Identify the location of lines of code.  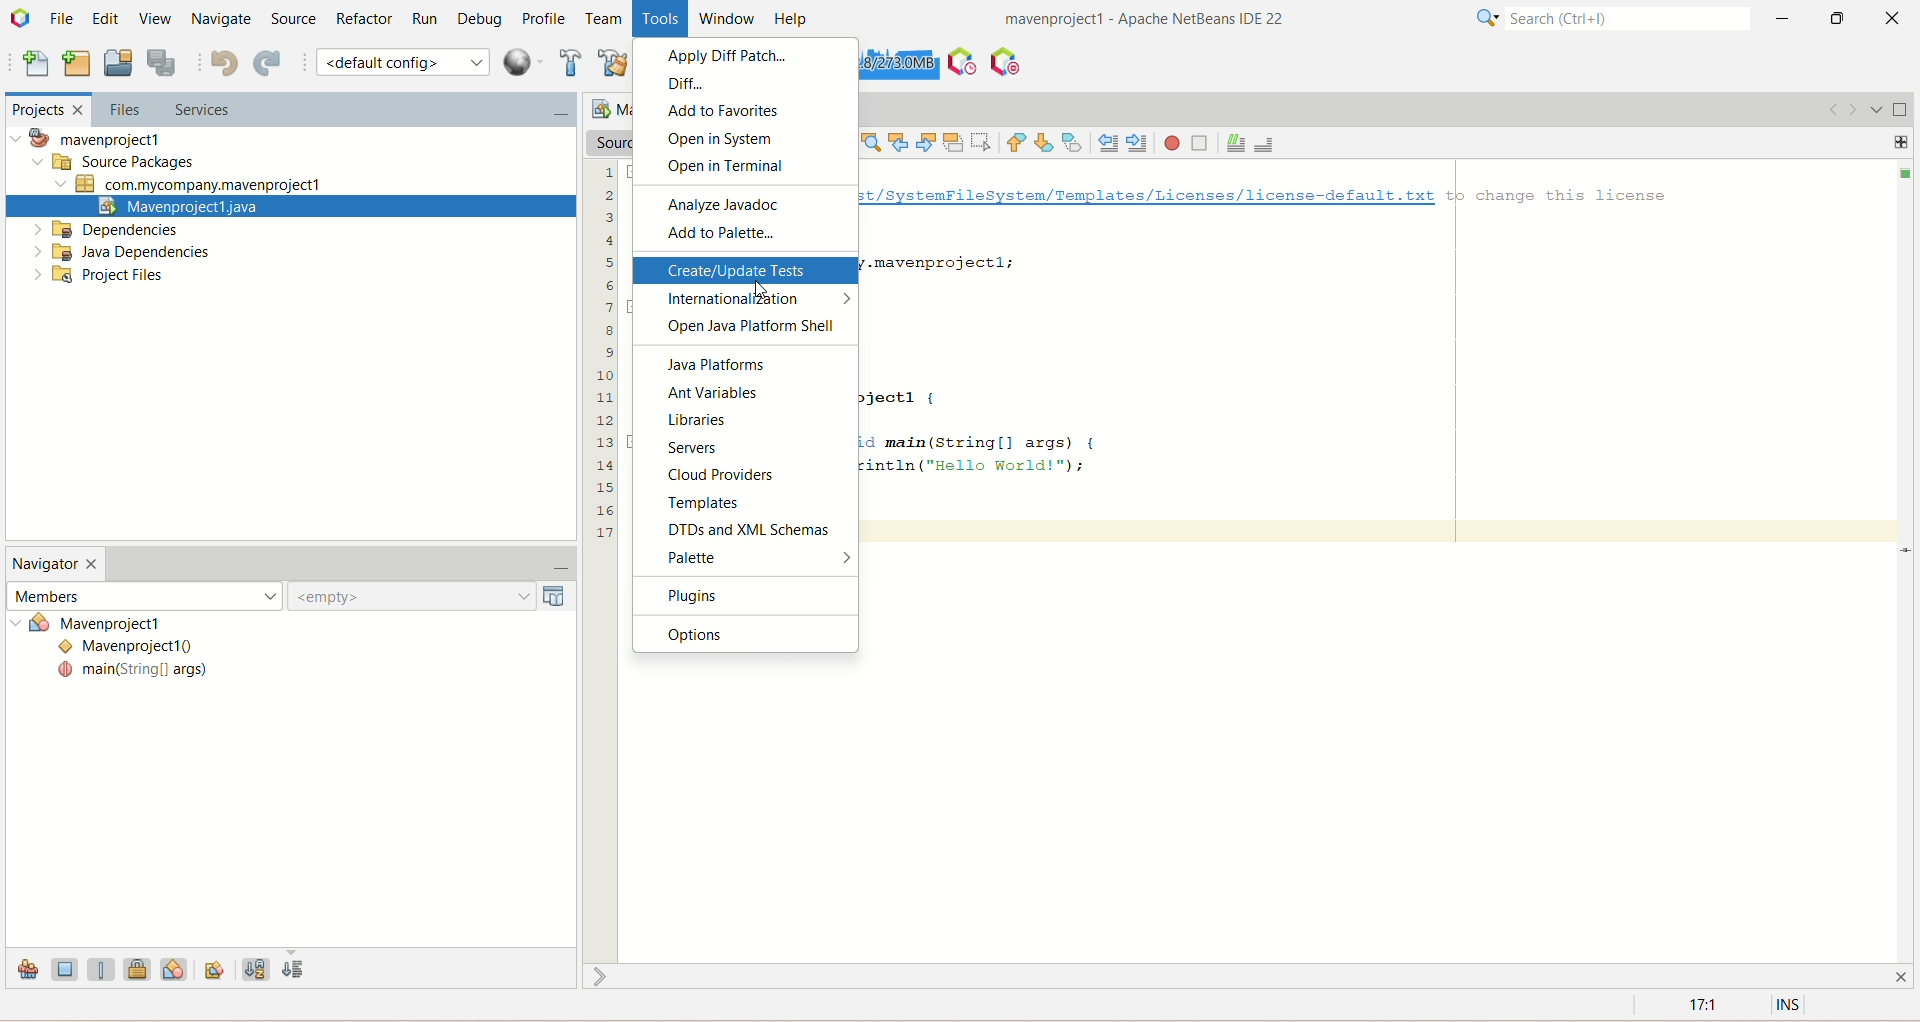
(604, 350).